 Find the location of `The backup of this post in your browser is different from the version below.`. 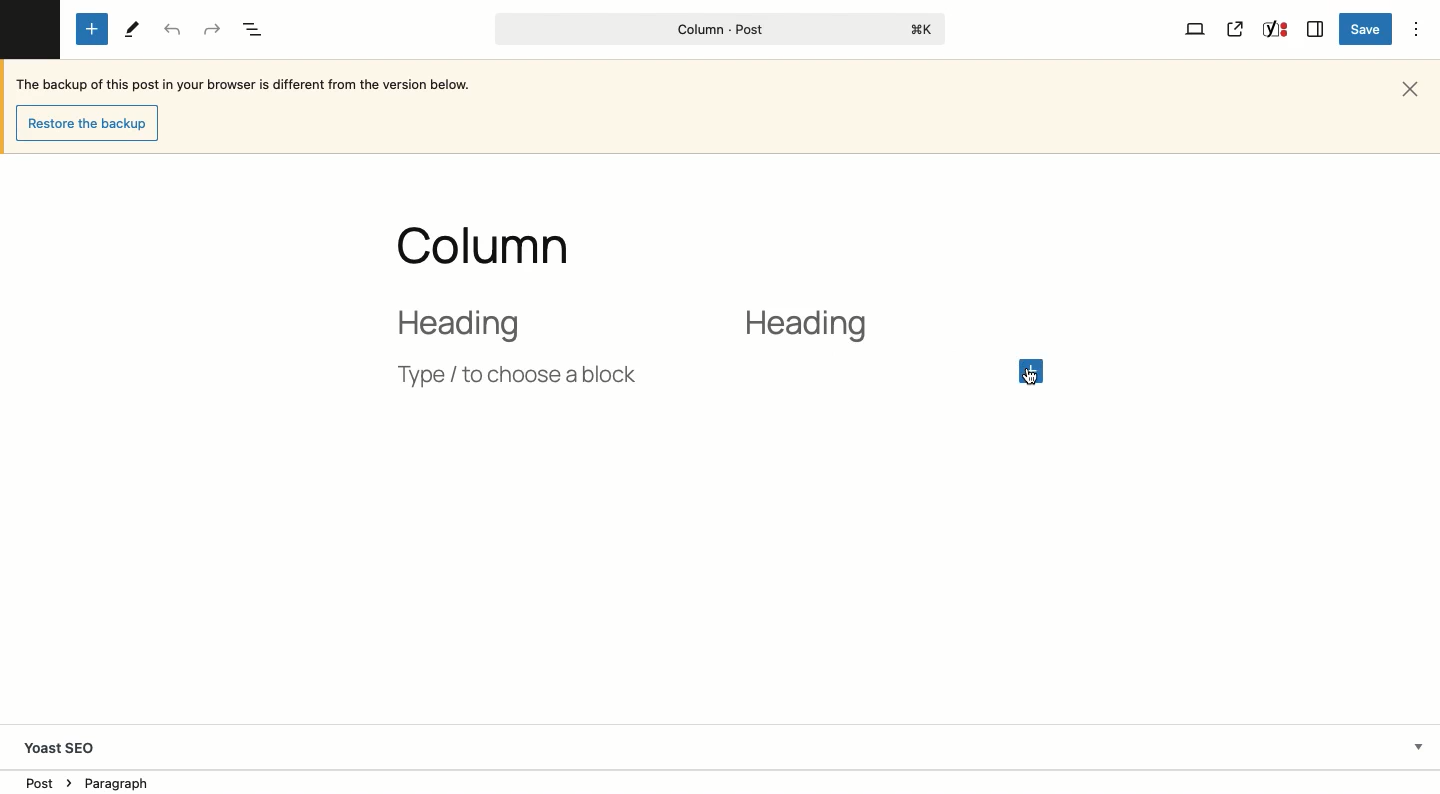

The backup of this post in your browser is different from the version below. is located at coordinates (245, 87).